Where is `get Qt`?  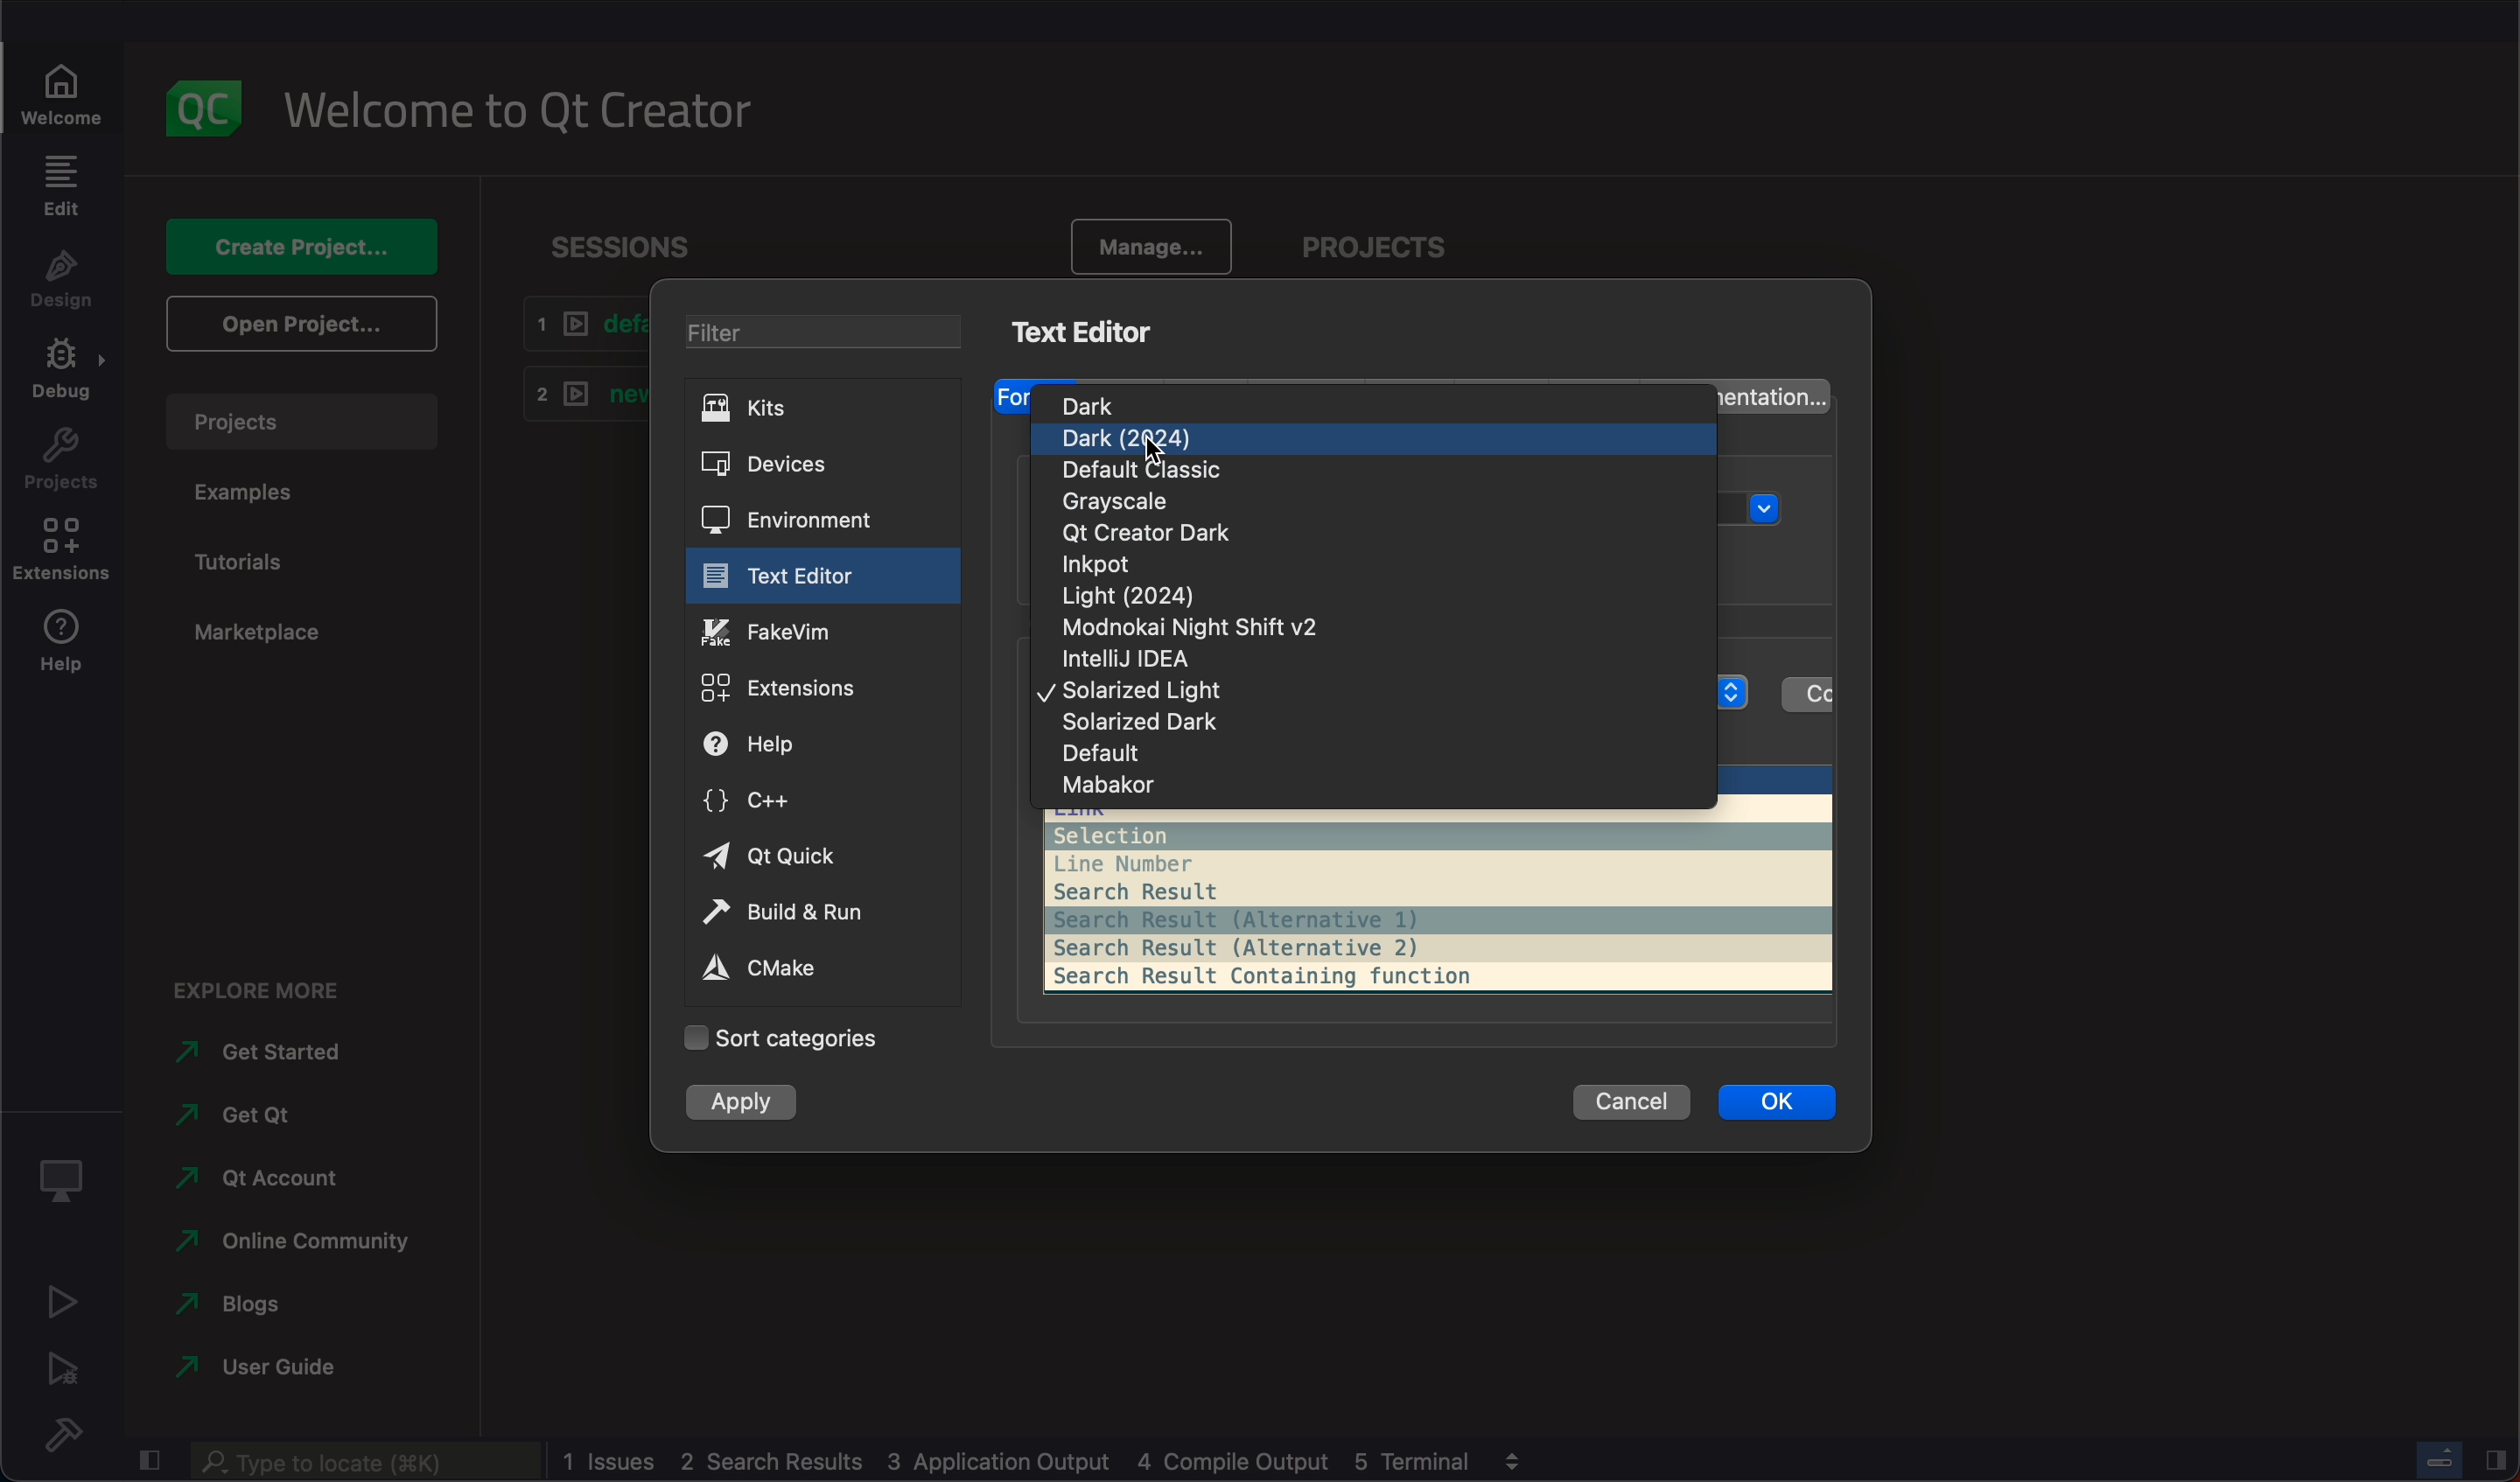 get Qt is located at coordinates (245, 1118).